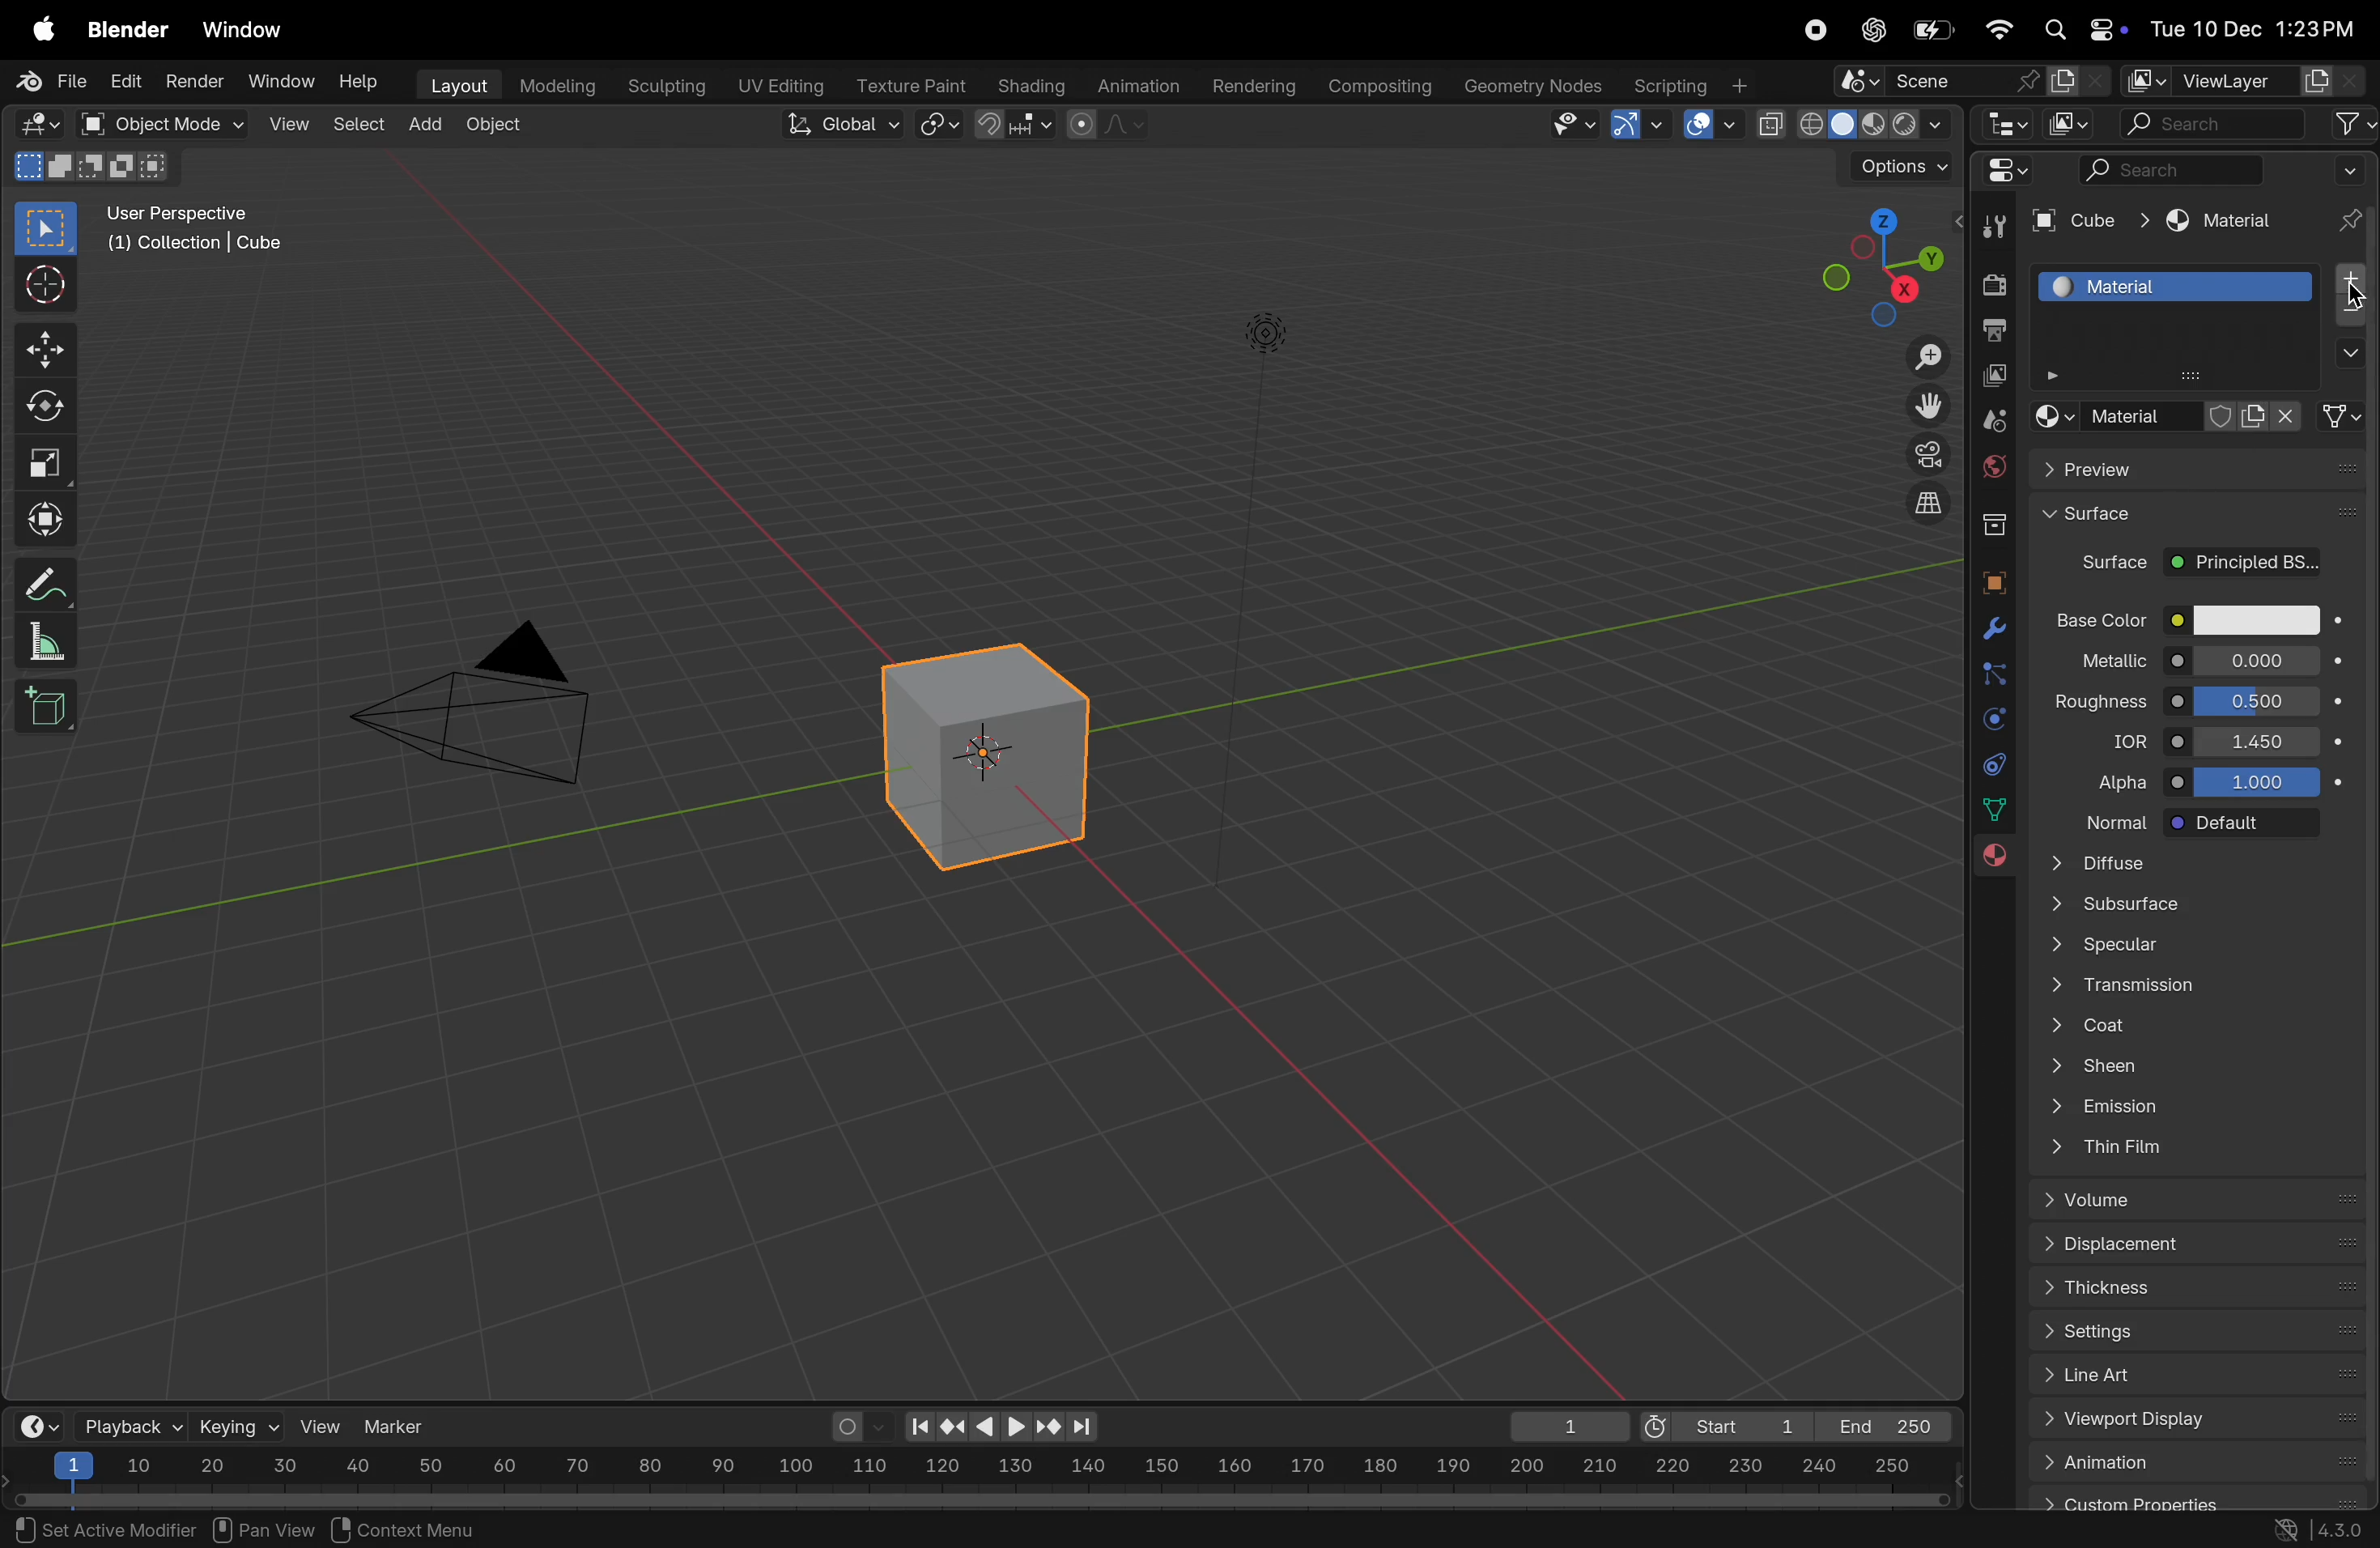  Describe the element at coordinates (836, 124) in the screenshot. I see `Global` at that location.